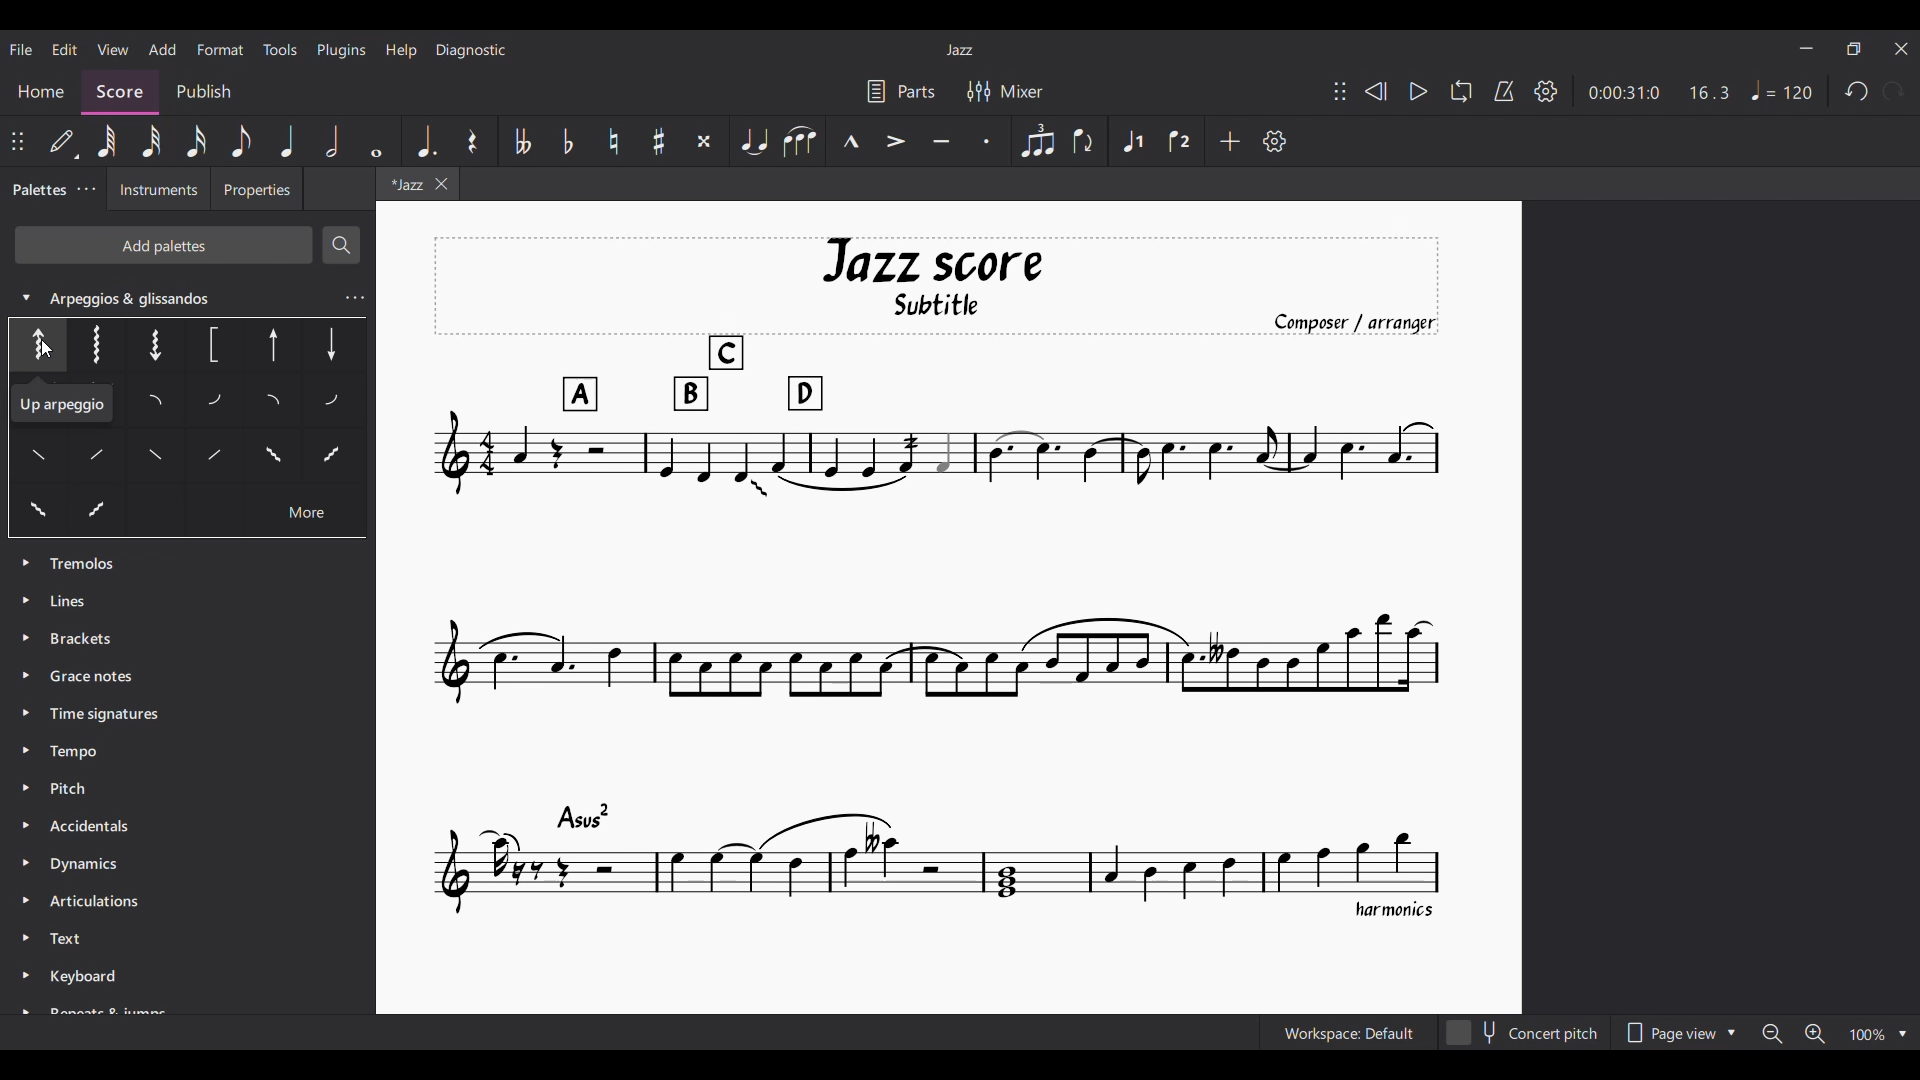 This screenshot has width=1920, height=1080. I want to click on Parts settings, so click(902, 91).